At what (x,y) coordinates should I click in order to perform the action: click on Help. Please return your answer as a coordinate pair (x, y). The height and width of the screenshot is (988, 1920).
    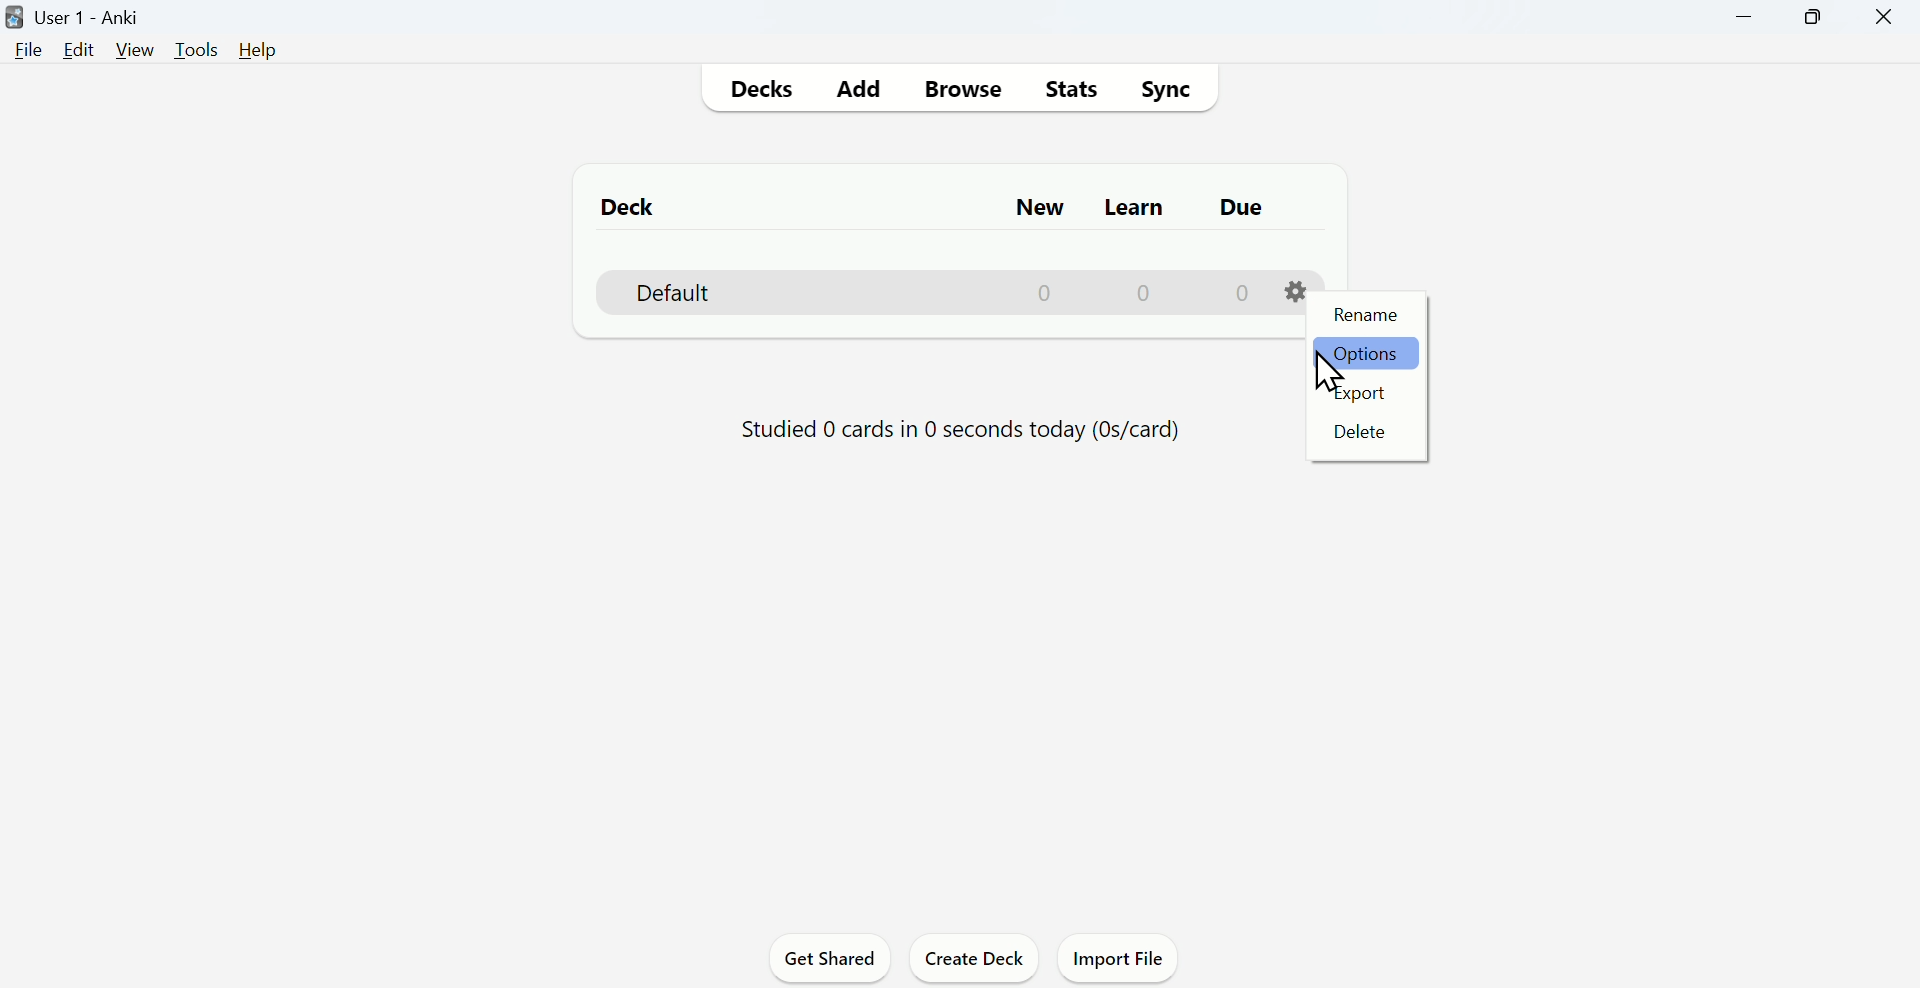
    Looking at the image, I should click on (255, 50).